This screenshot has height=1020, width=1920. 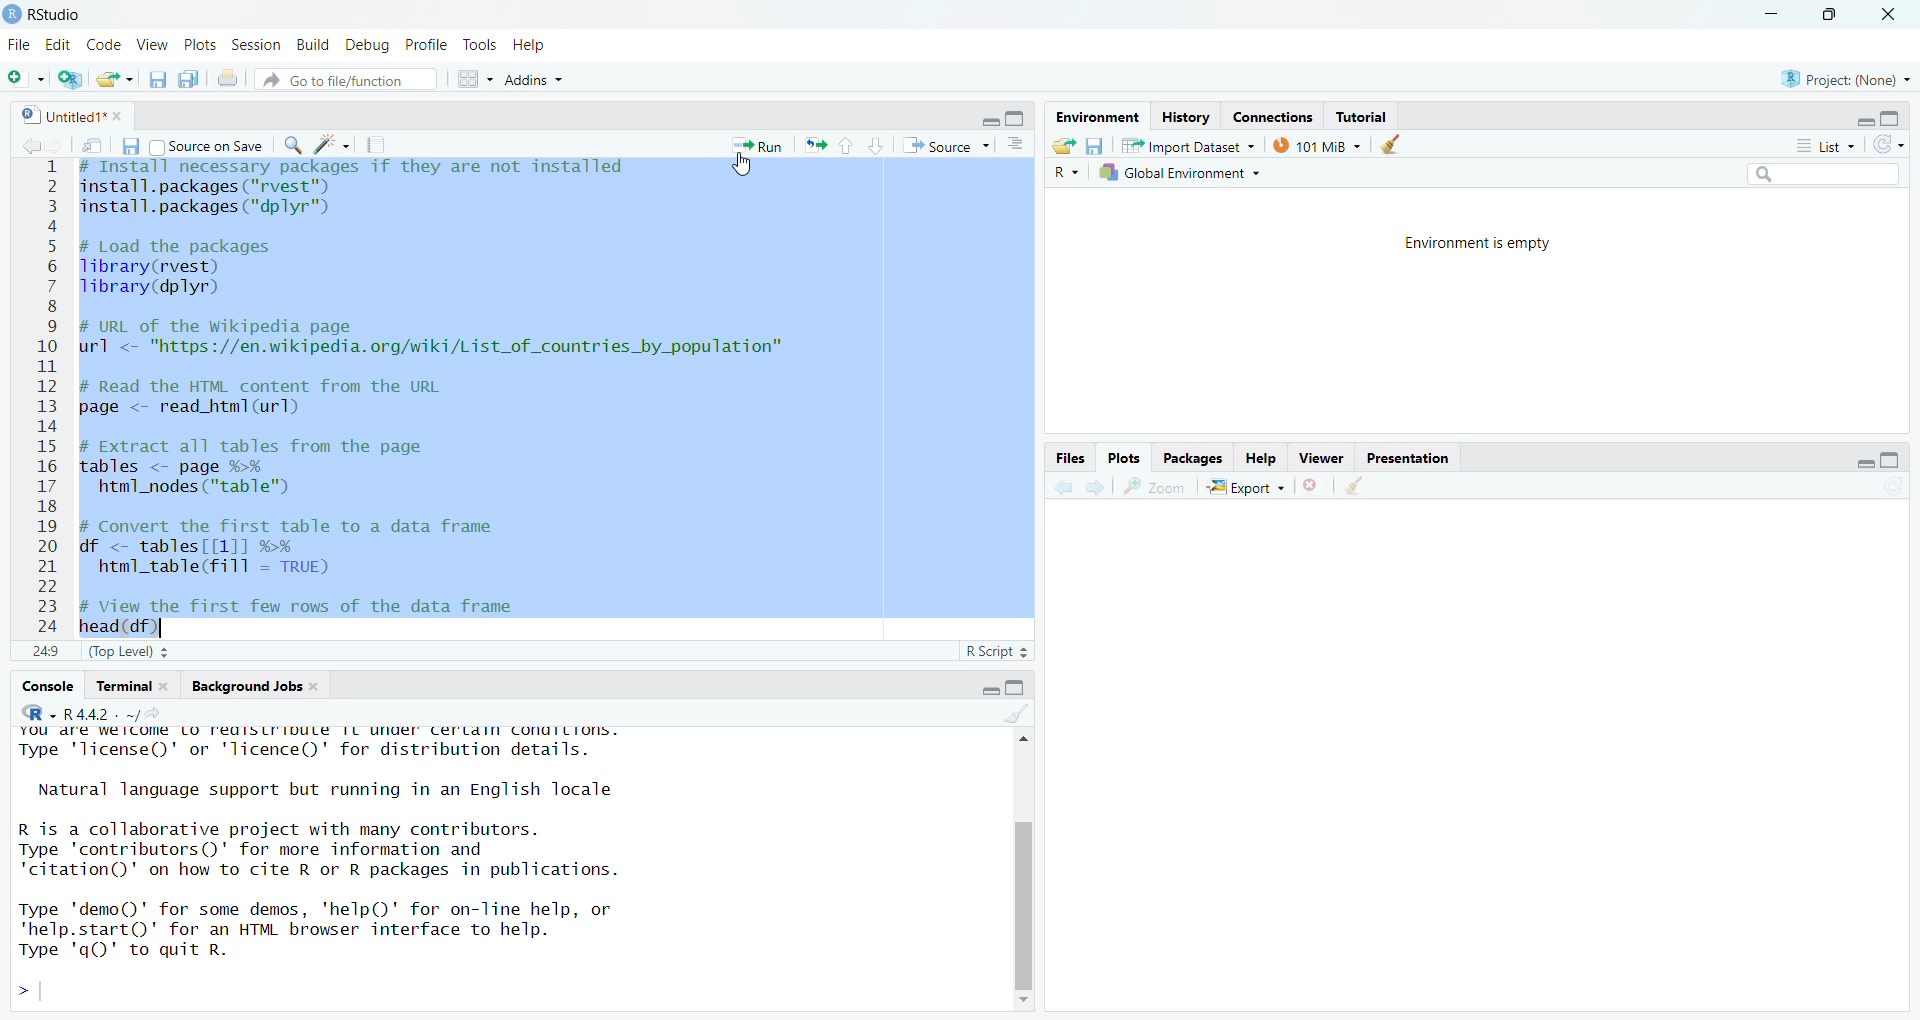 What do you see at coordinates (1024, 1002) in the screenshot?
I see `scroll down` at bounding box center [1024, 1002].